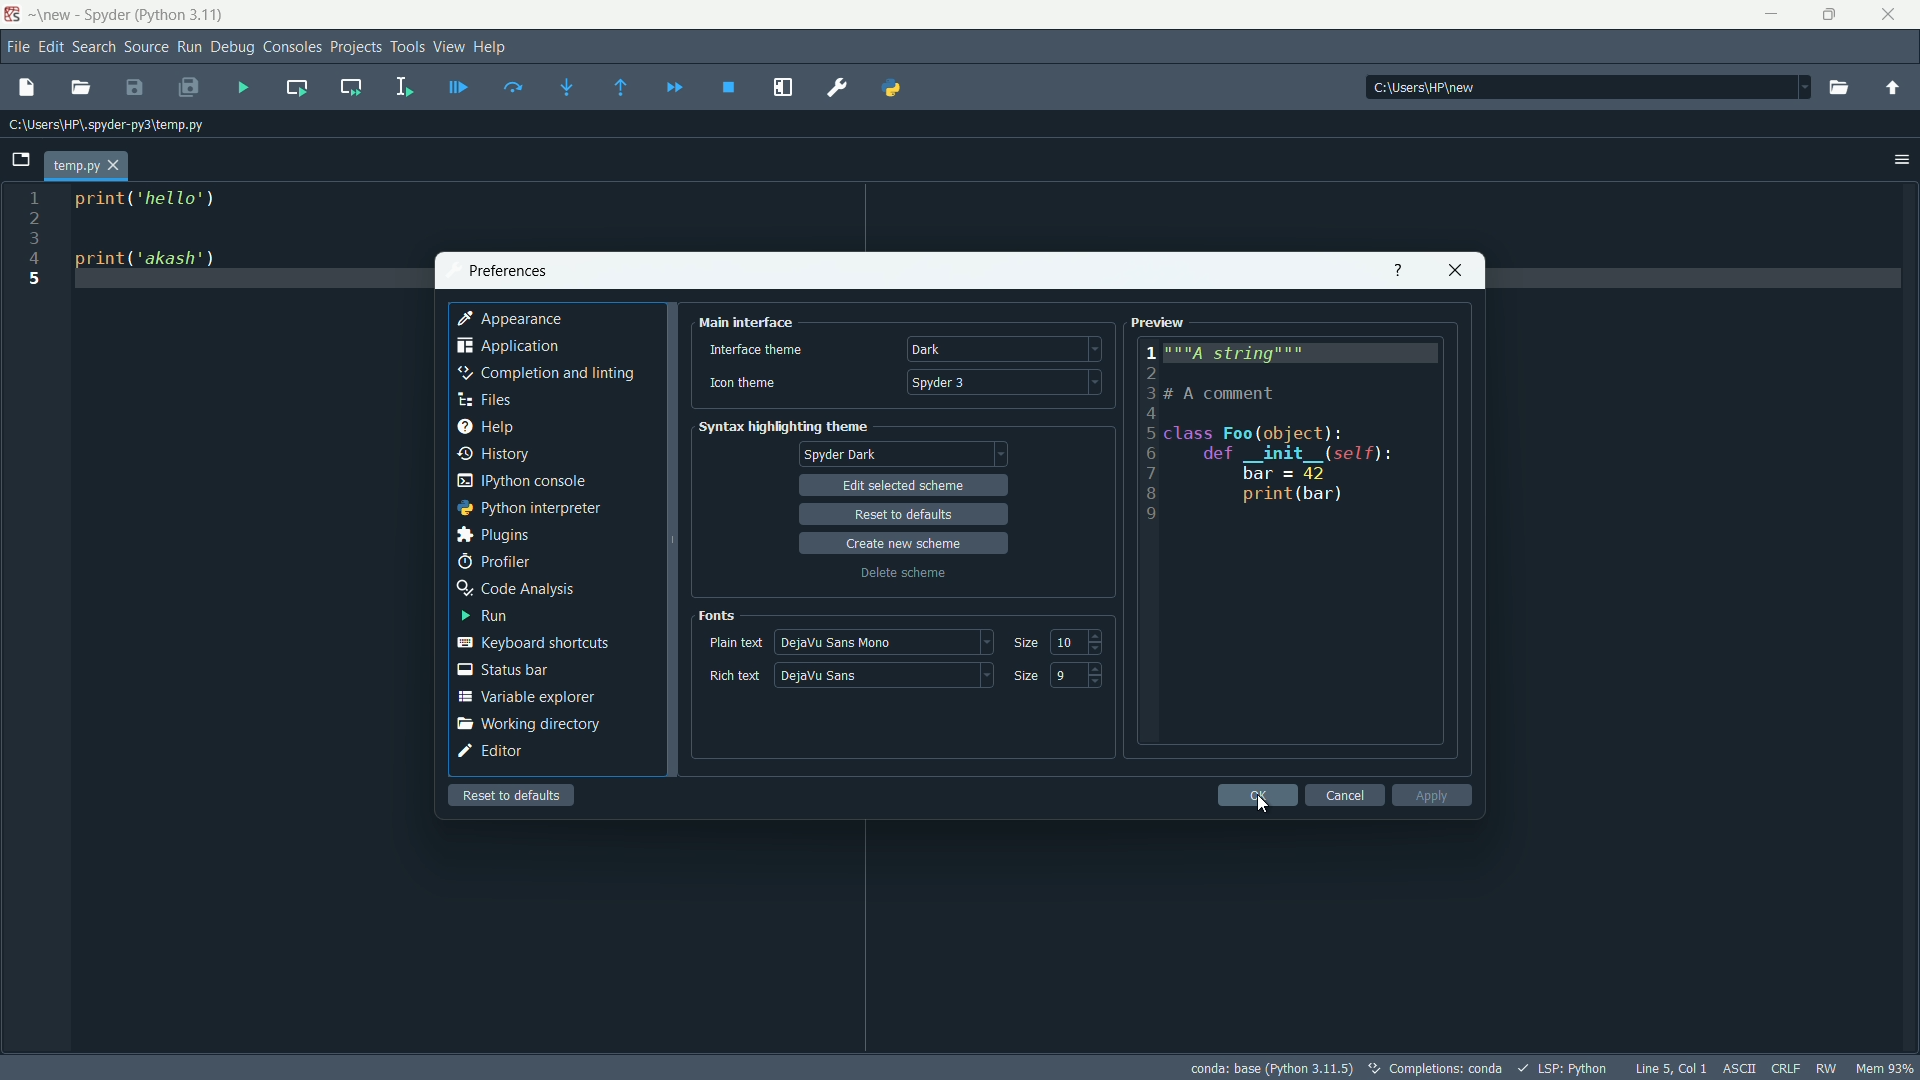  What do you see at coordinates (529, 723) in the screenshot?
I see `working directory` at bounding box center [529, 723].